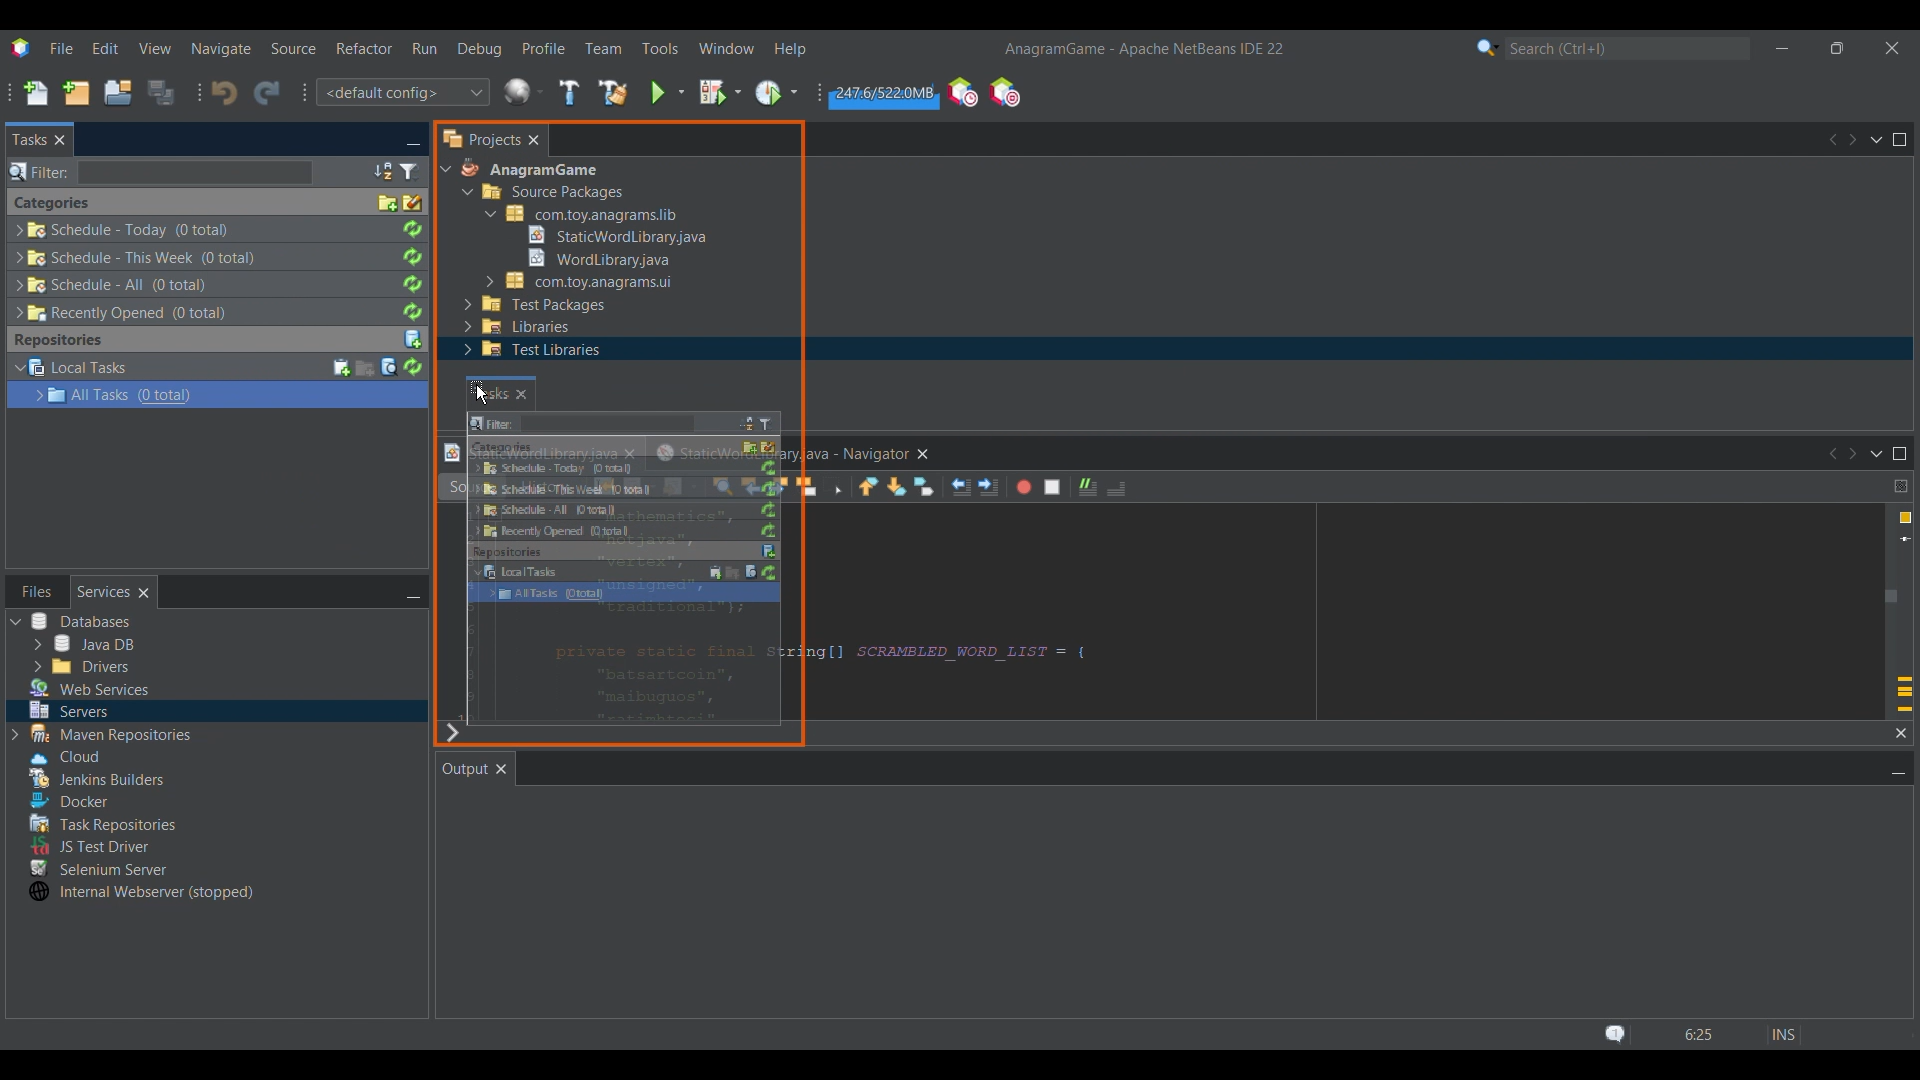  I want to click on Set tasks window sorting, so click(383, 172).